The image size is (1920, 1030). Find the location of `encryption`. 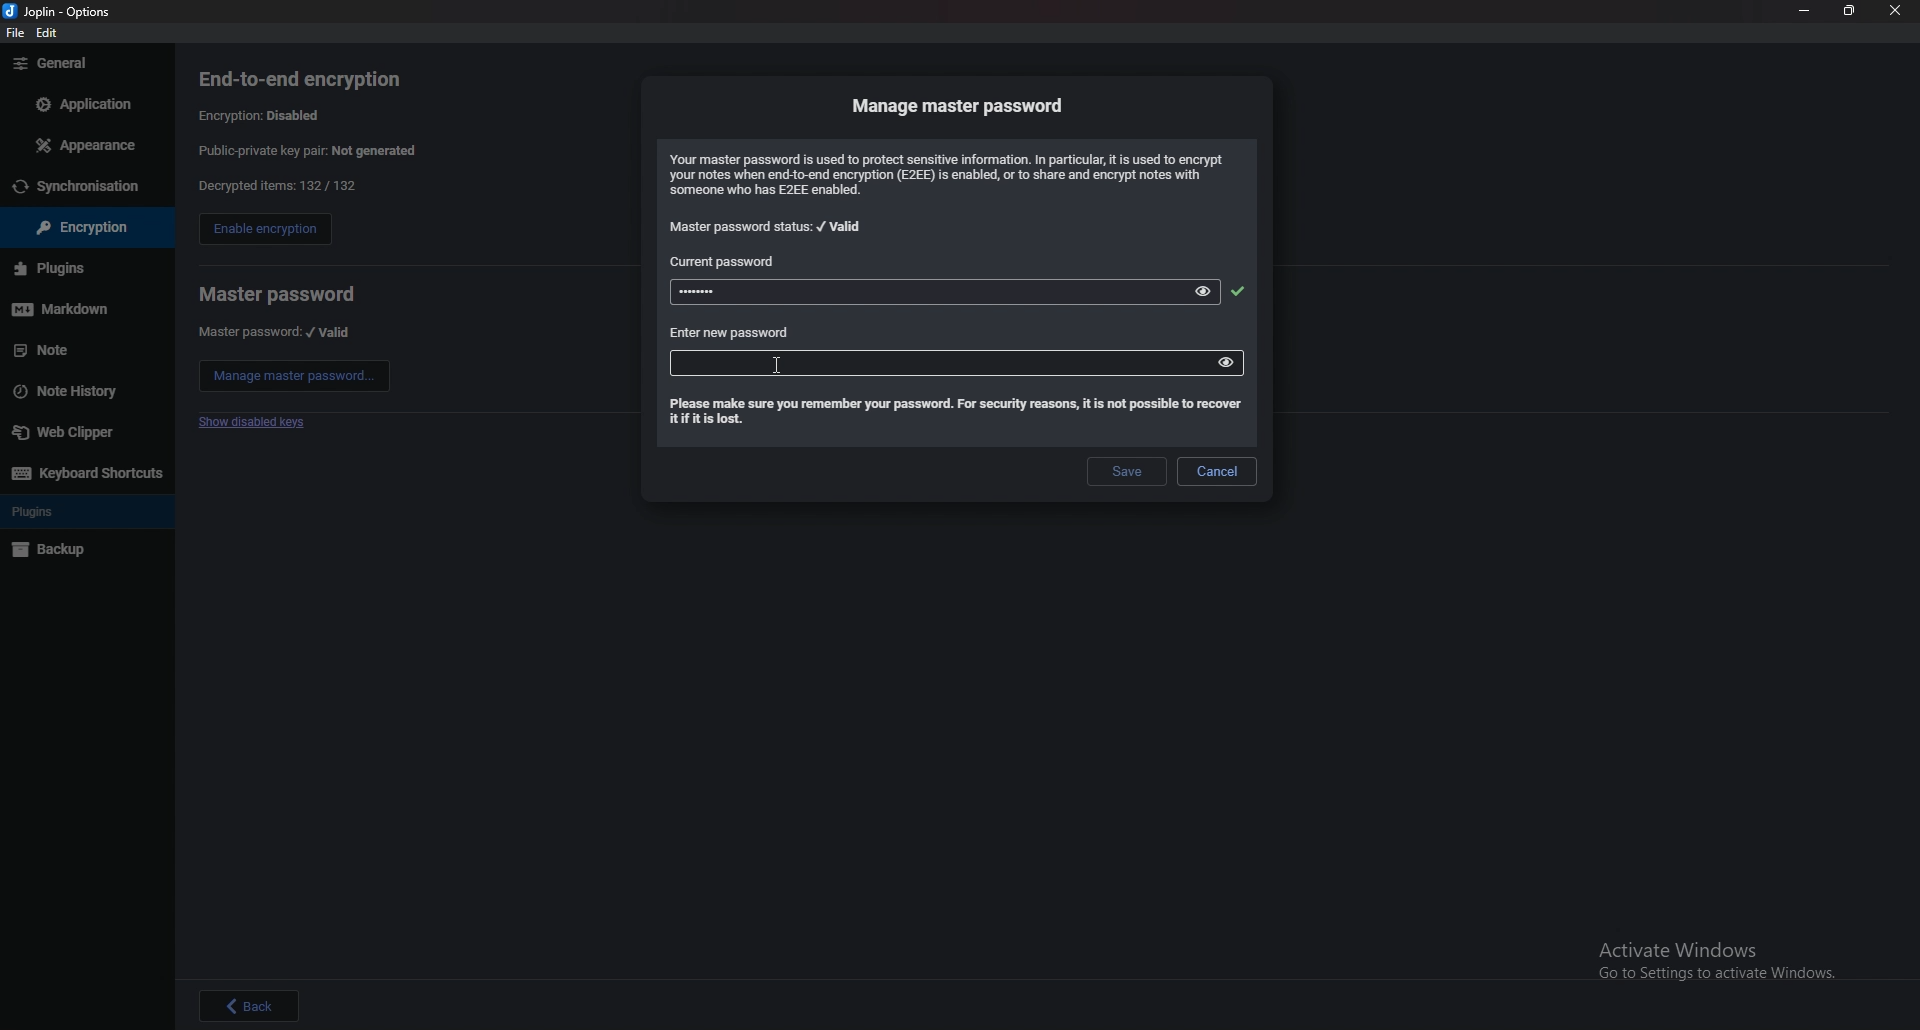

encryption is located at coordinates (76, 228).